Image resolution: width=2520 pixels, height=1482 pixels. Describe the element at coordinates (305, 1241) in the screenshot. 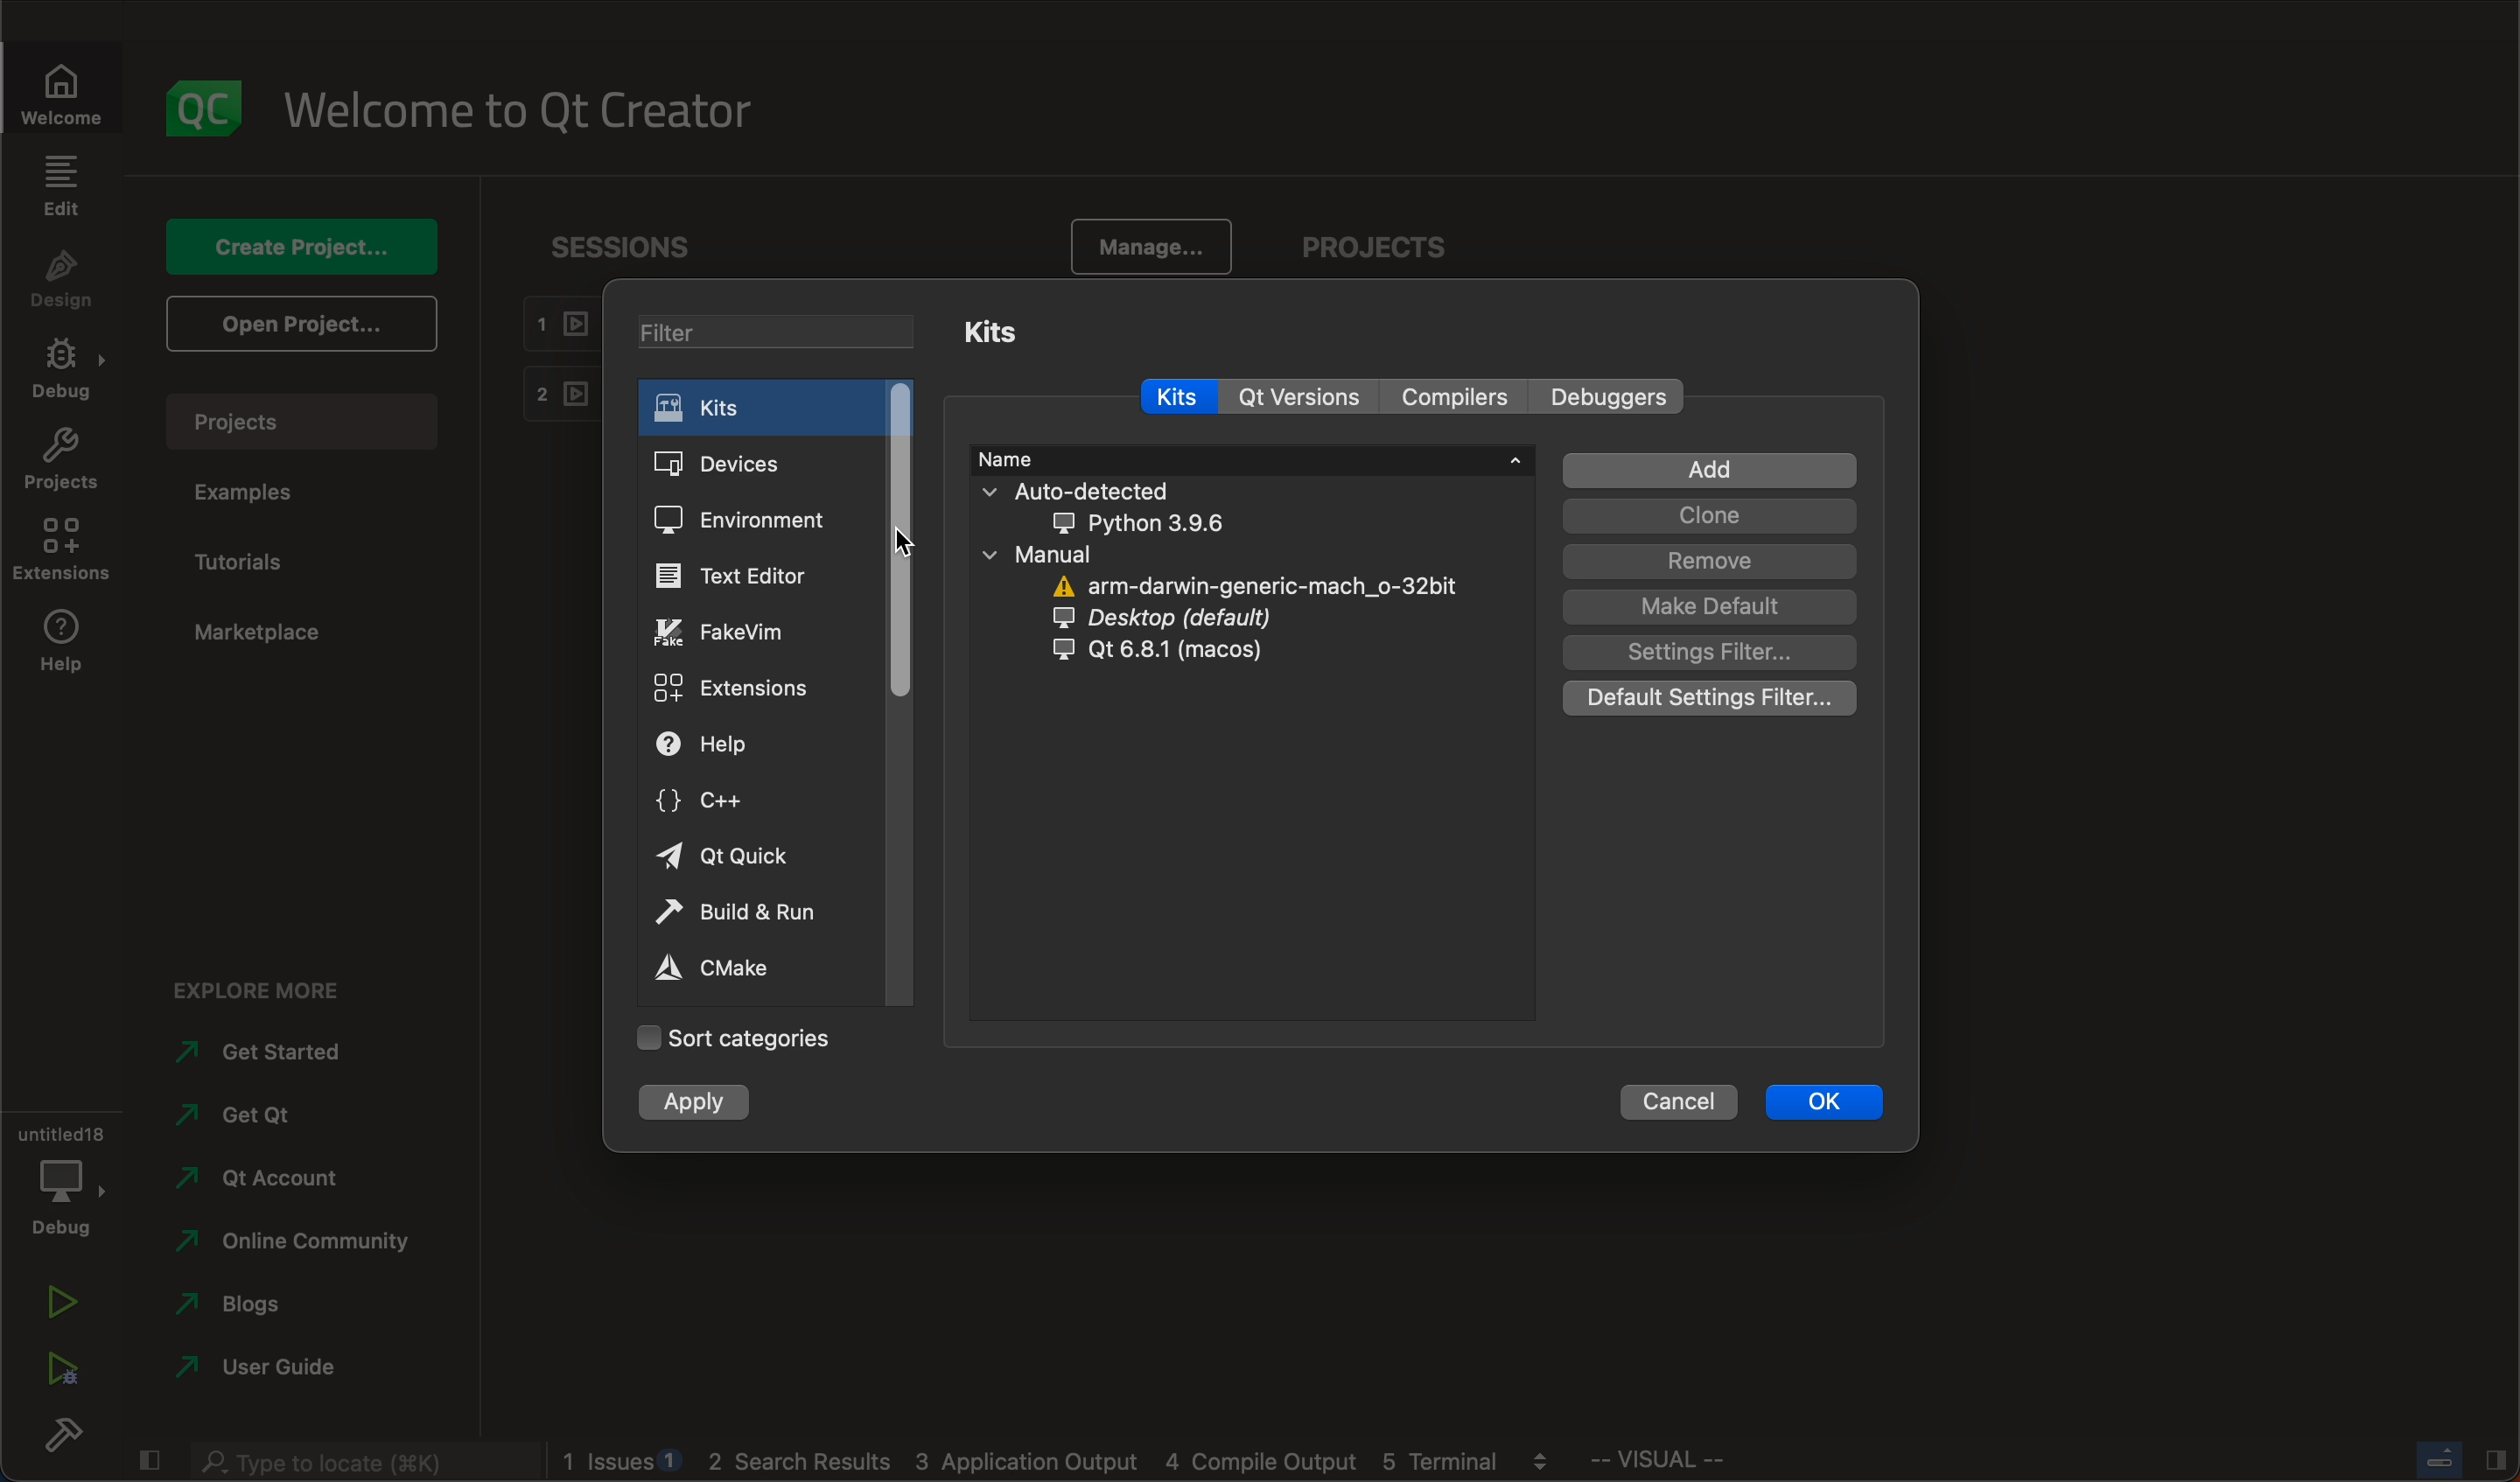

I see `community` at that location.